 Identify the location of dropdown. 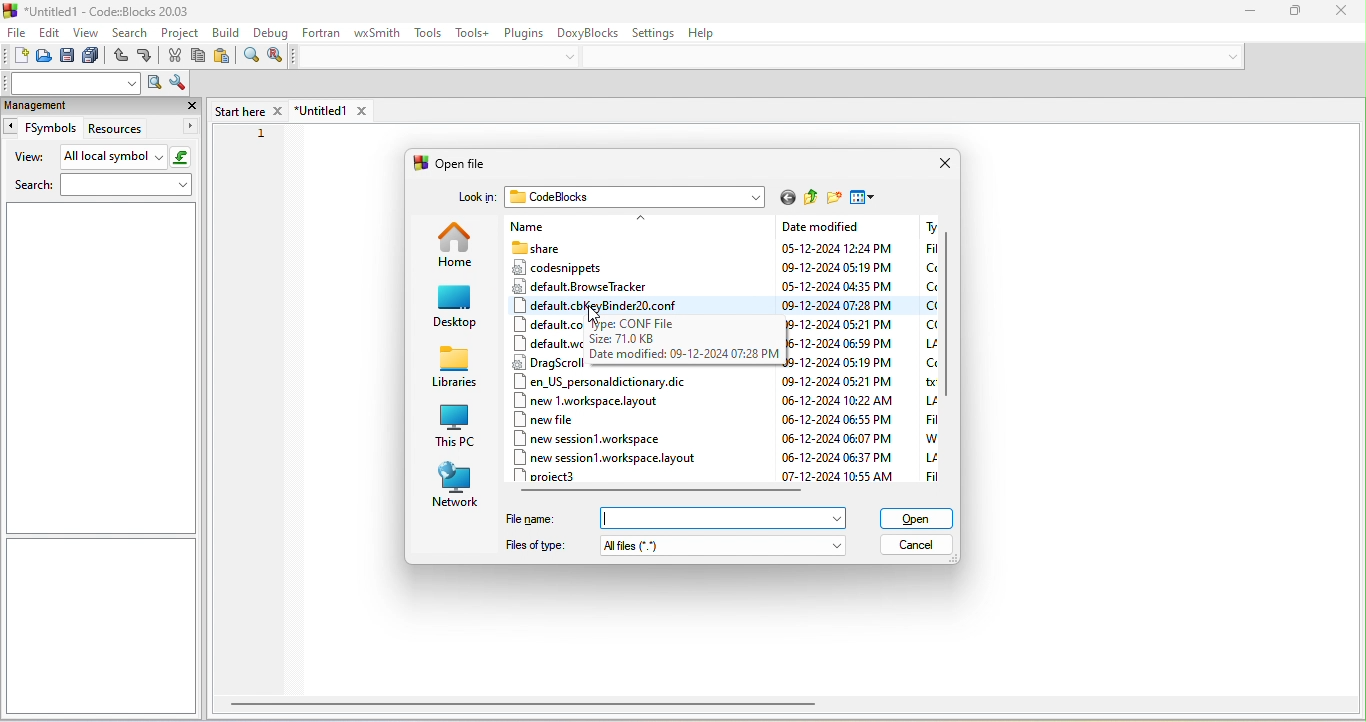
(837, 545).